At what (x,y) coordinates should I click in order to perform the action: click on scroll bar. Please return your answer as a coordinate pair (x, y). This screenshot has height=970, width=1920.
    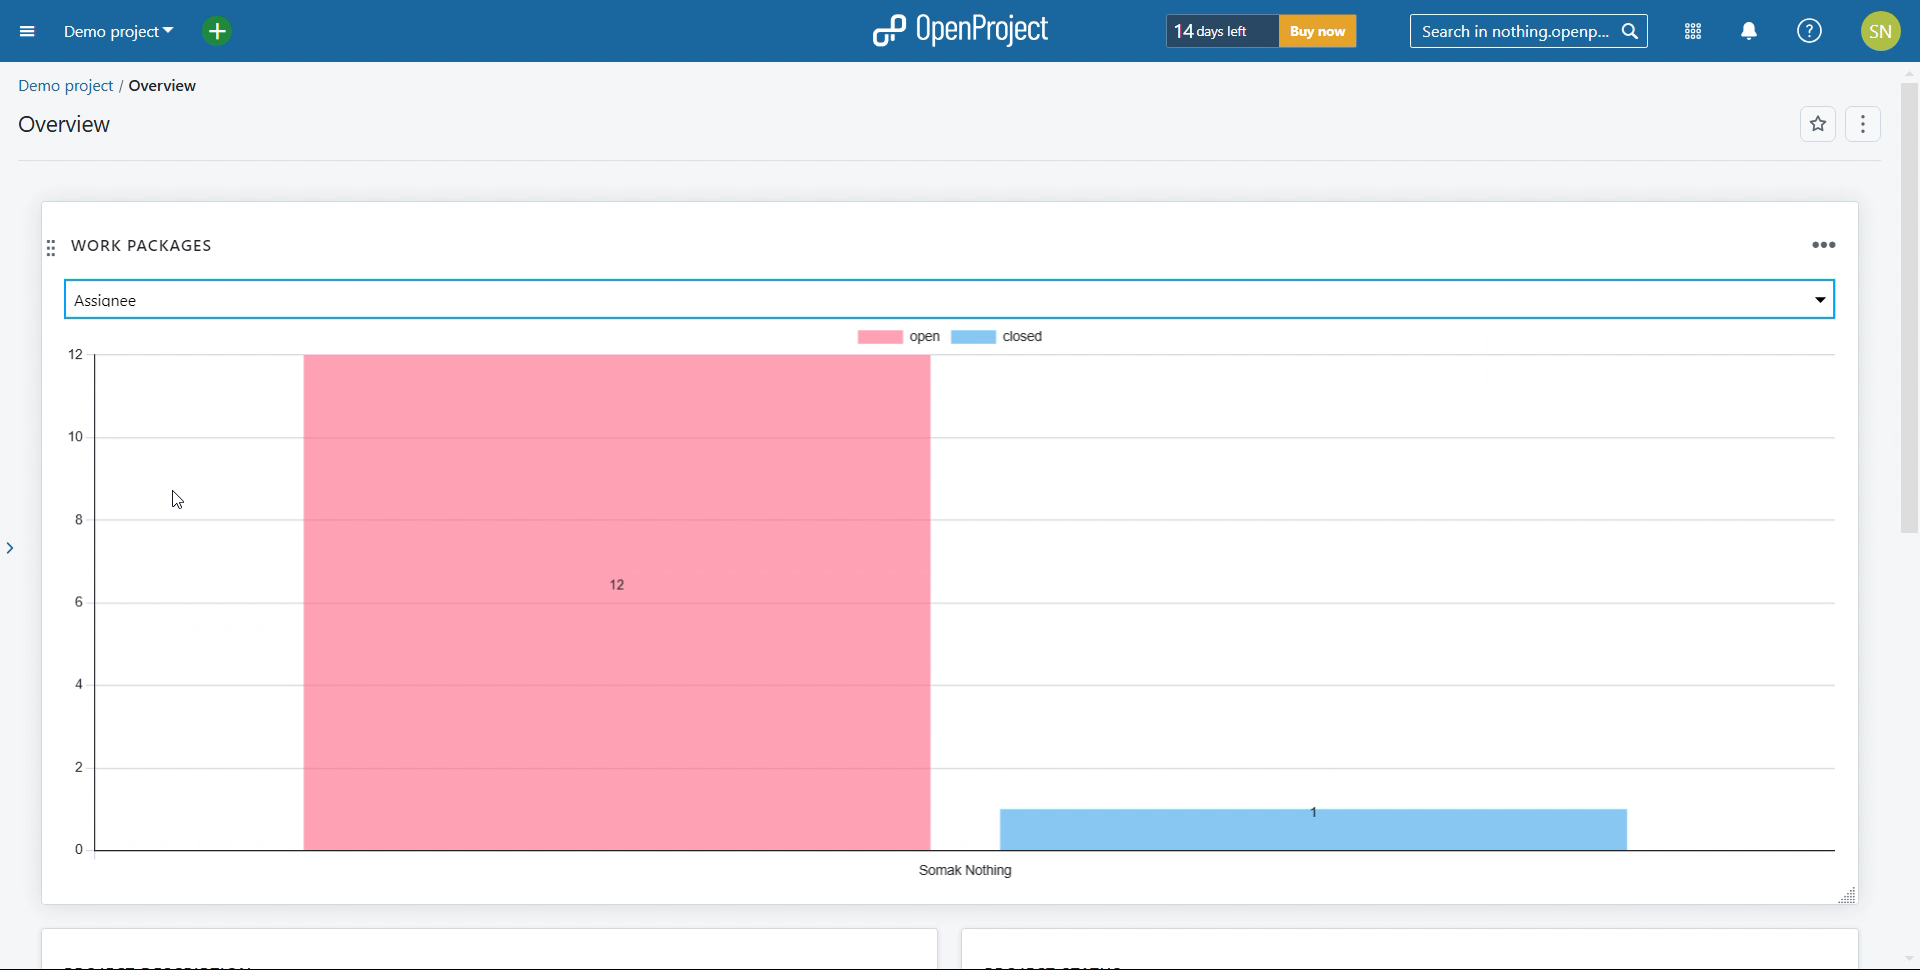
    Looking at the image, I should click on (1908, 290).